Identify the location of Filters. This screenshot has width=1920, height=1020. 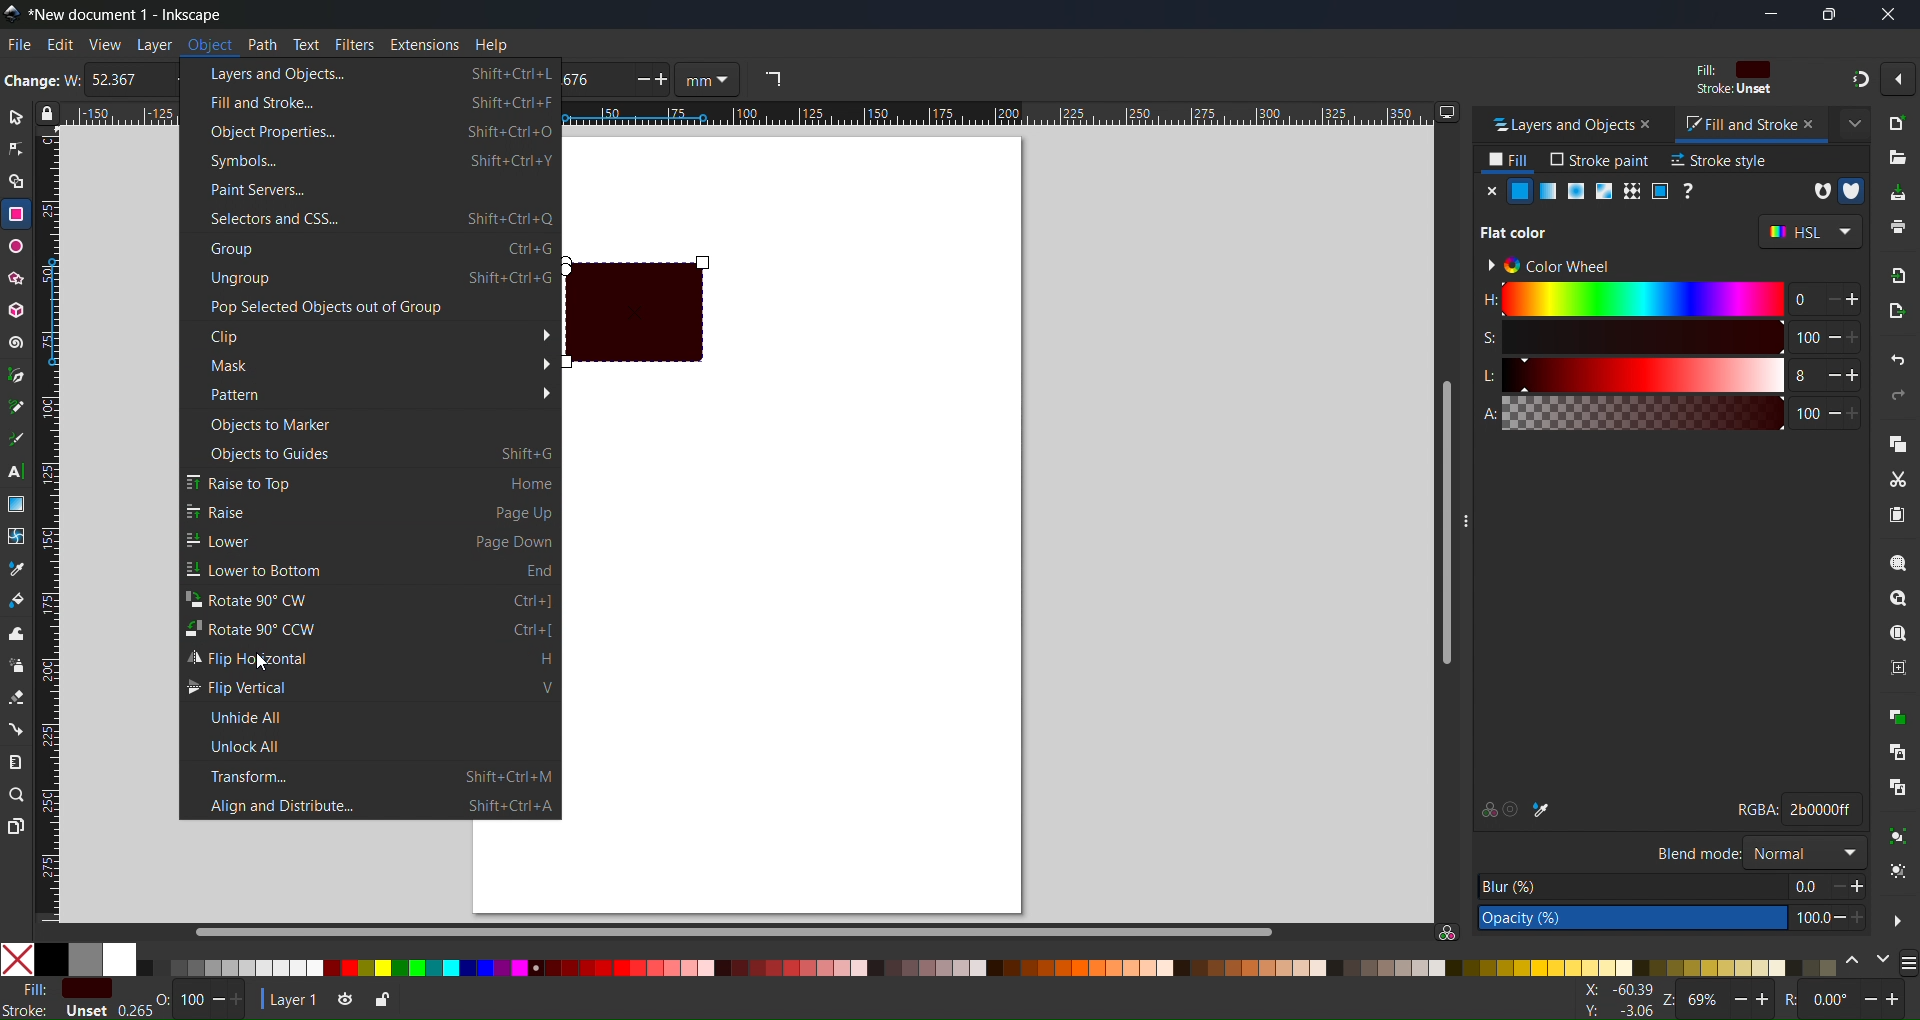
(354, 44).